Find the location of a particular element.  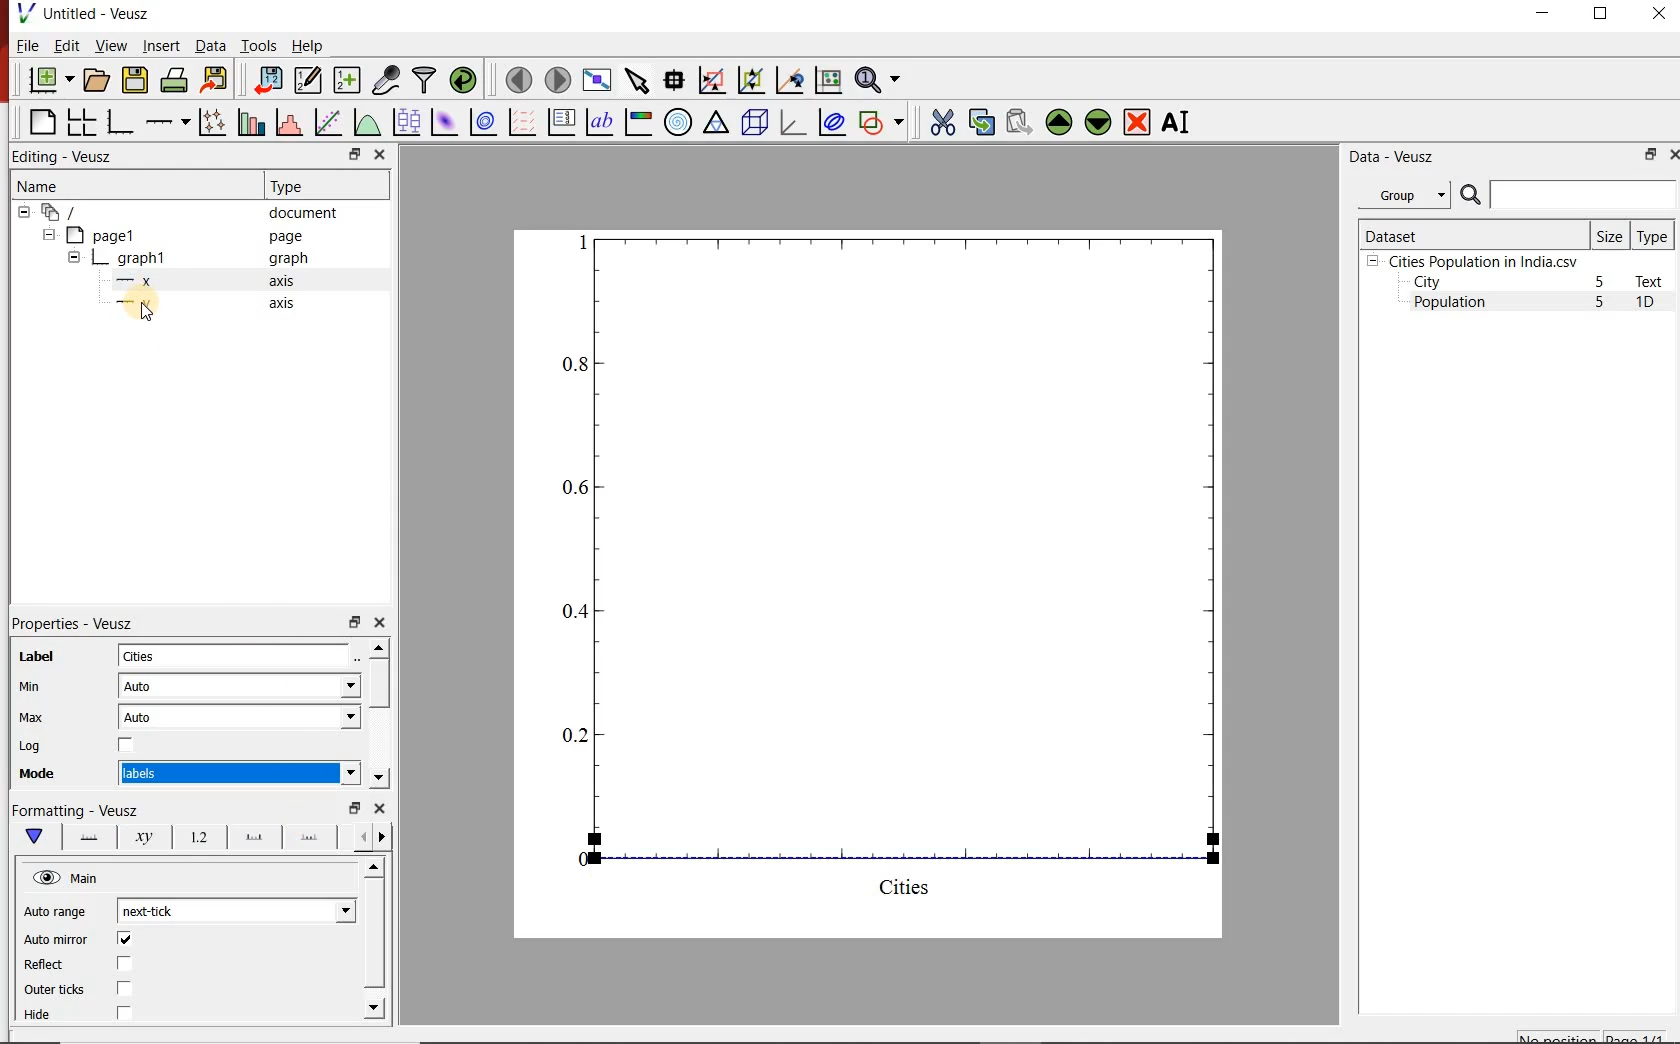

search dataset is located at coordinates (1569, 195).